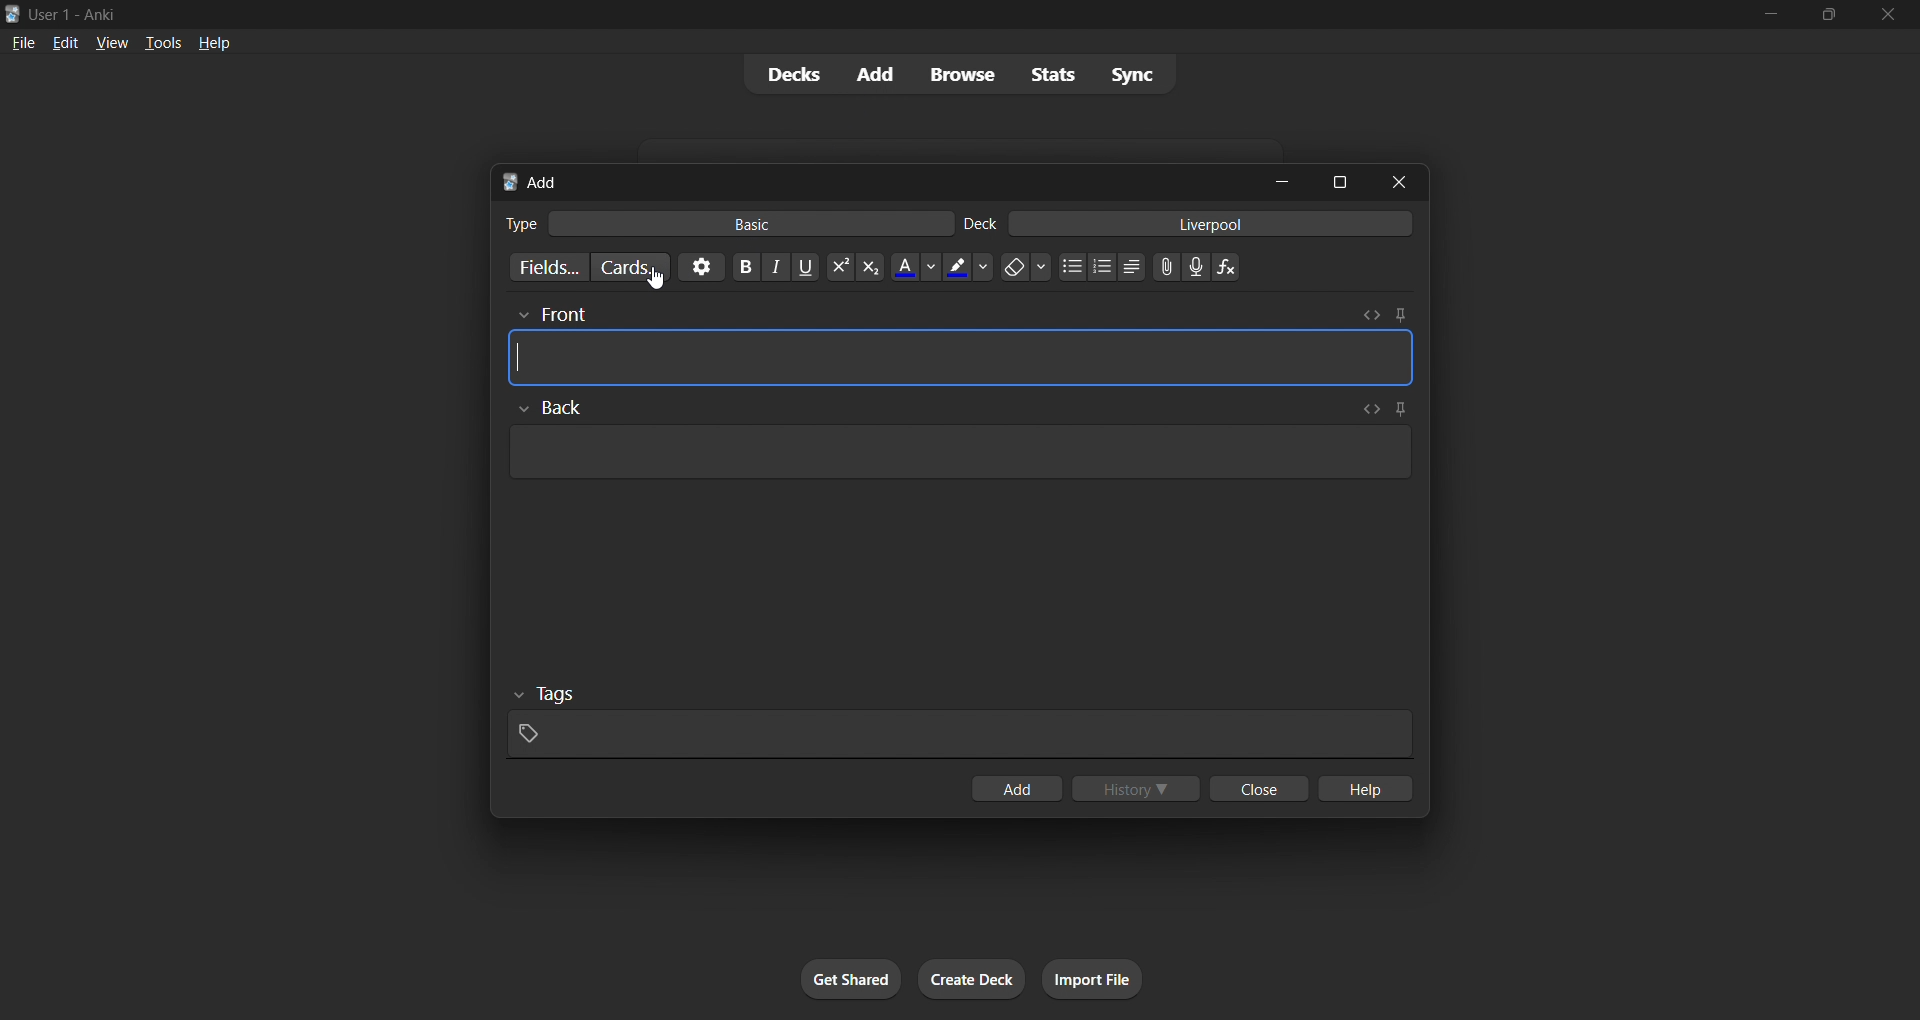 This screenshot has height=1020, width=1920. Describe the element at coordinates (960, 719) in the screenshot. I see `tags input box` at that location.